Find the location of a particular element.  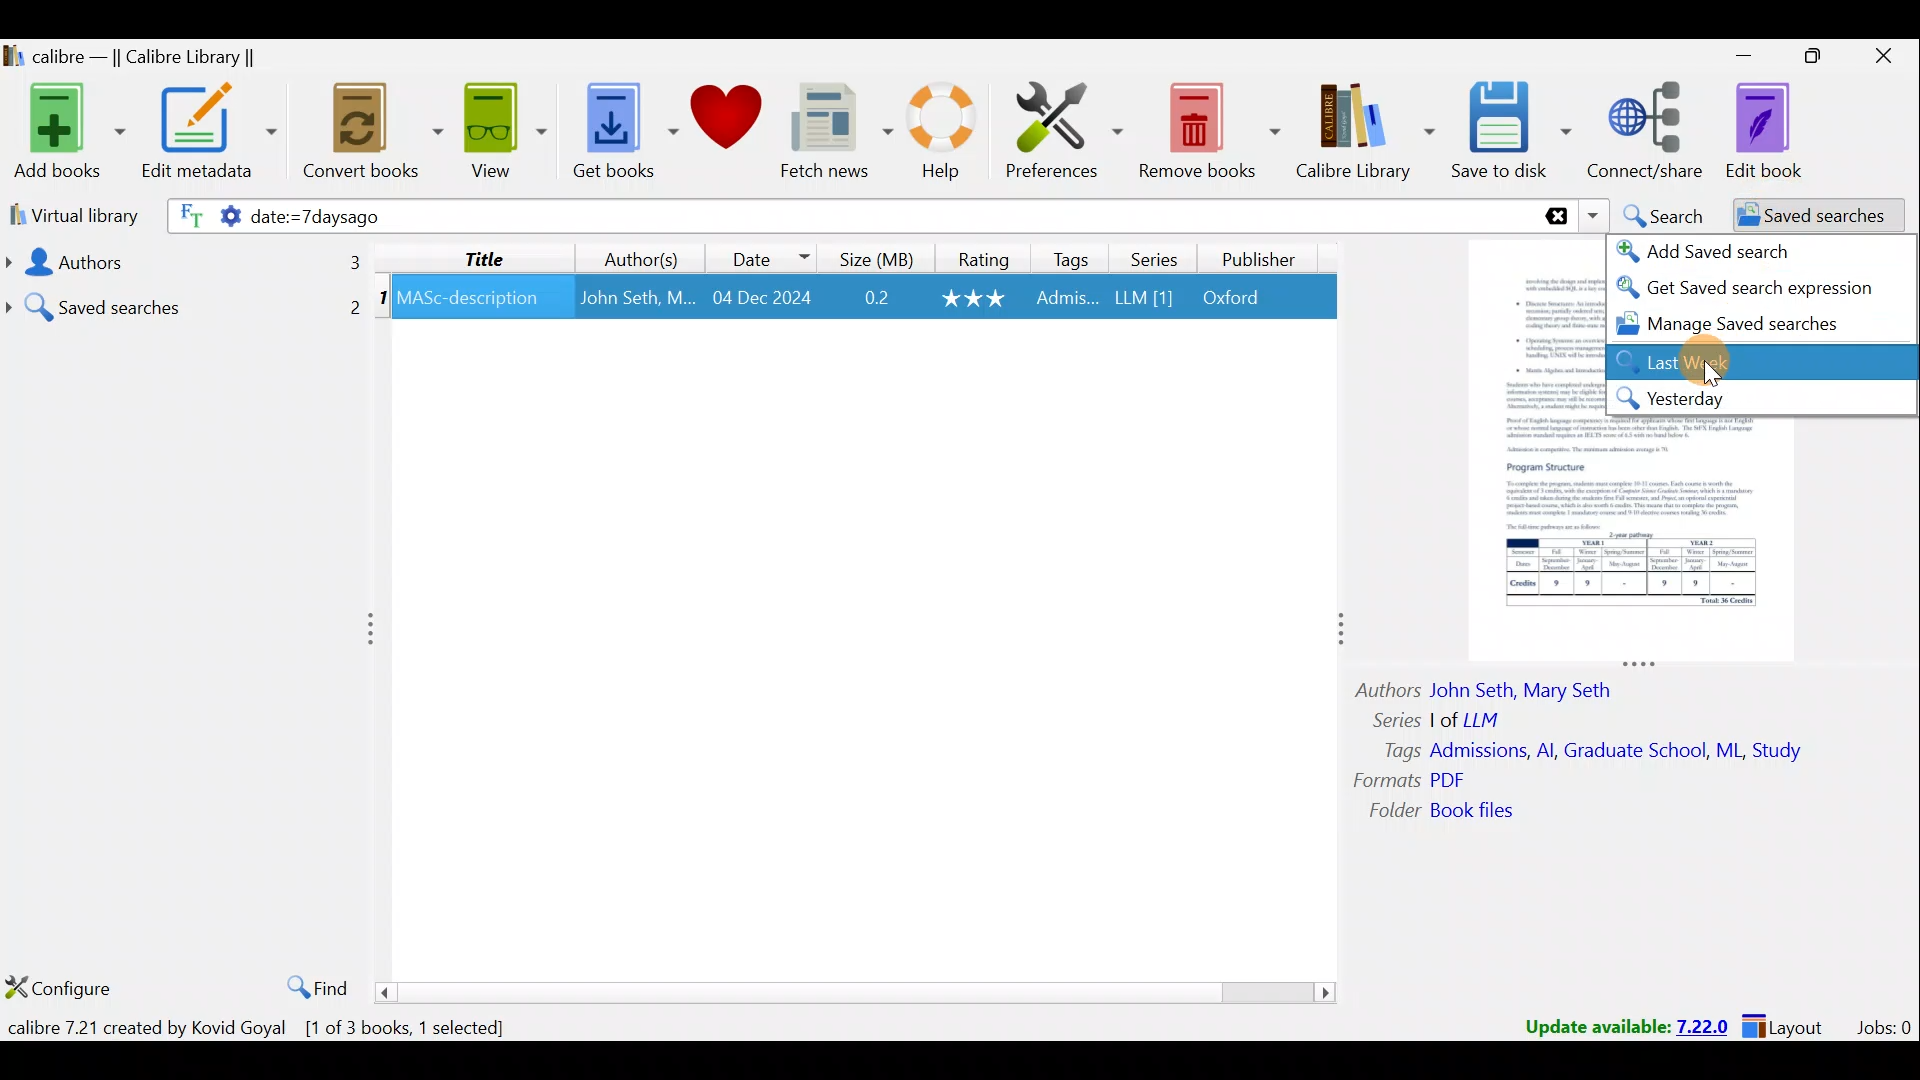

Admis... is located at coordinates (1067, 300).